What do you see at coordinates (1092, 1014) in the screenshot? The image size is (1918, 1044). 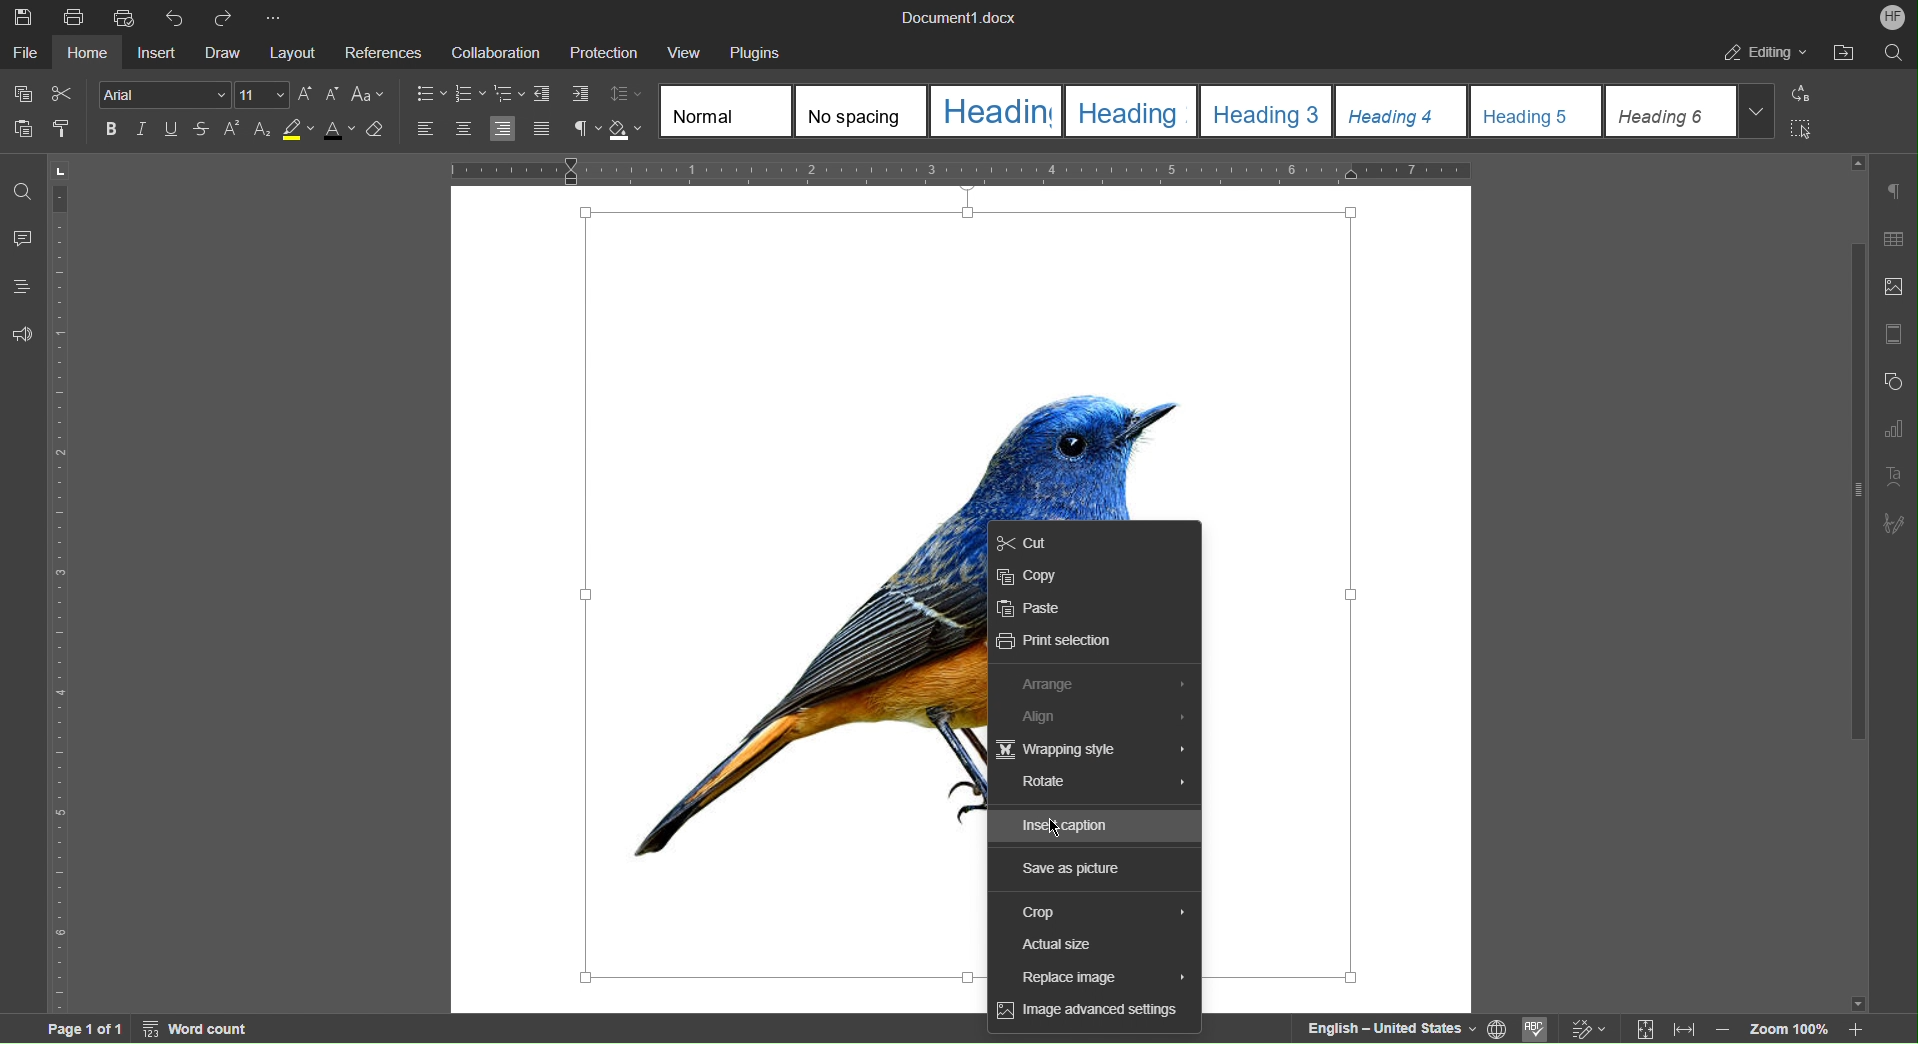 I see `Image advanced settings` at bounding box center [1092, 1014].